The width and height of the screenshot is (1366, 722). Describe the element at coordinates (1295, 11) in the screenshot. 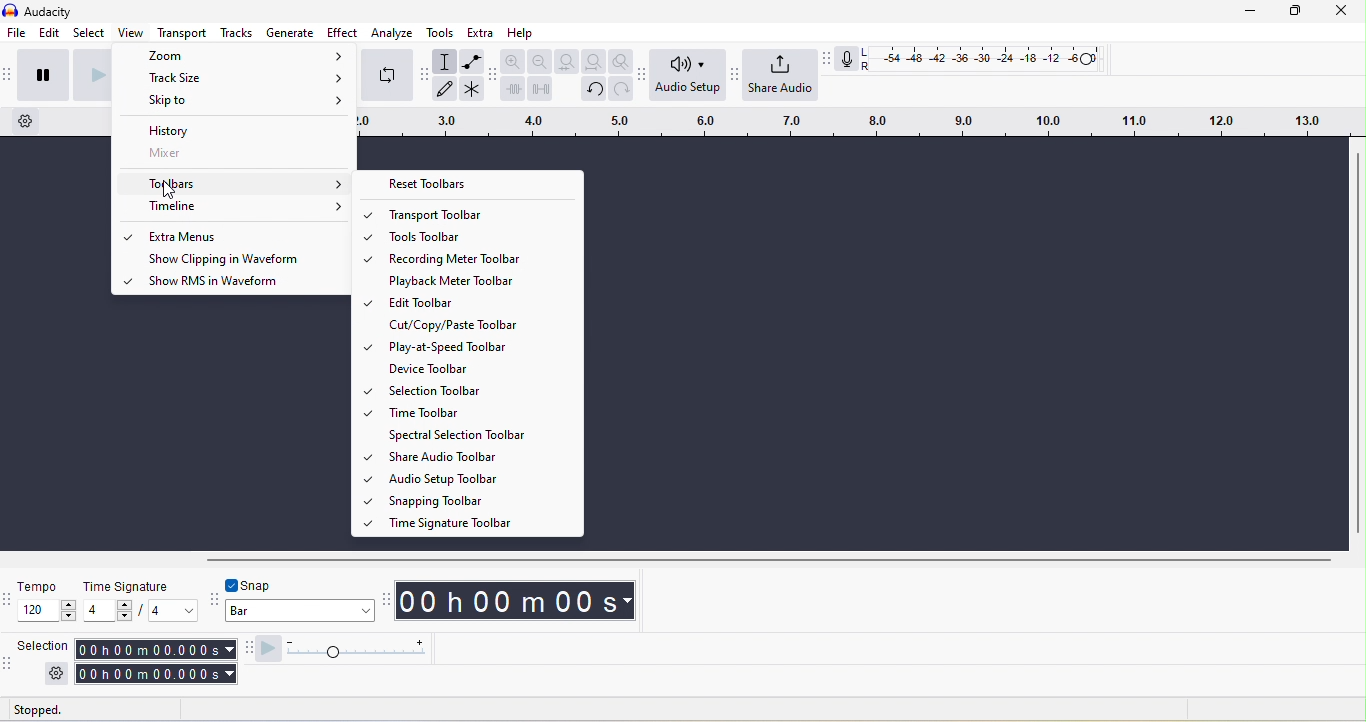

I see `maximize` at that location.